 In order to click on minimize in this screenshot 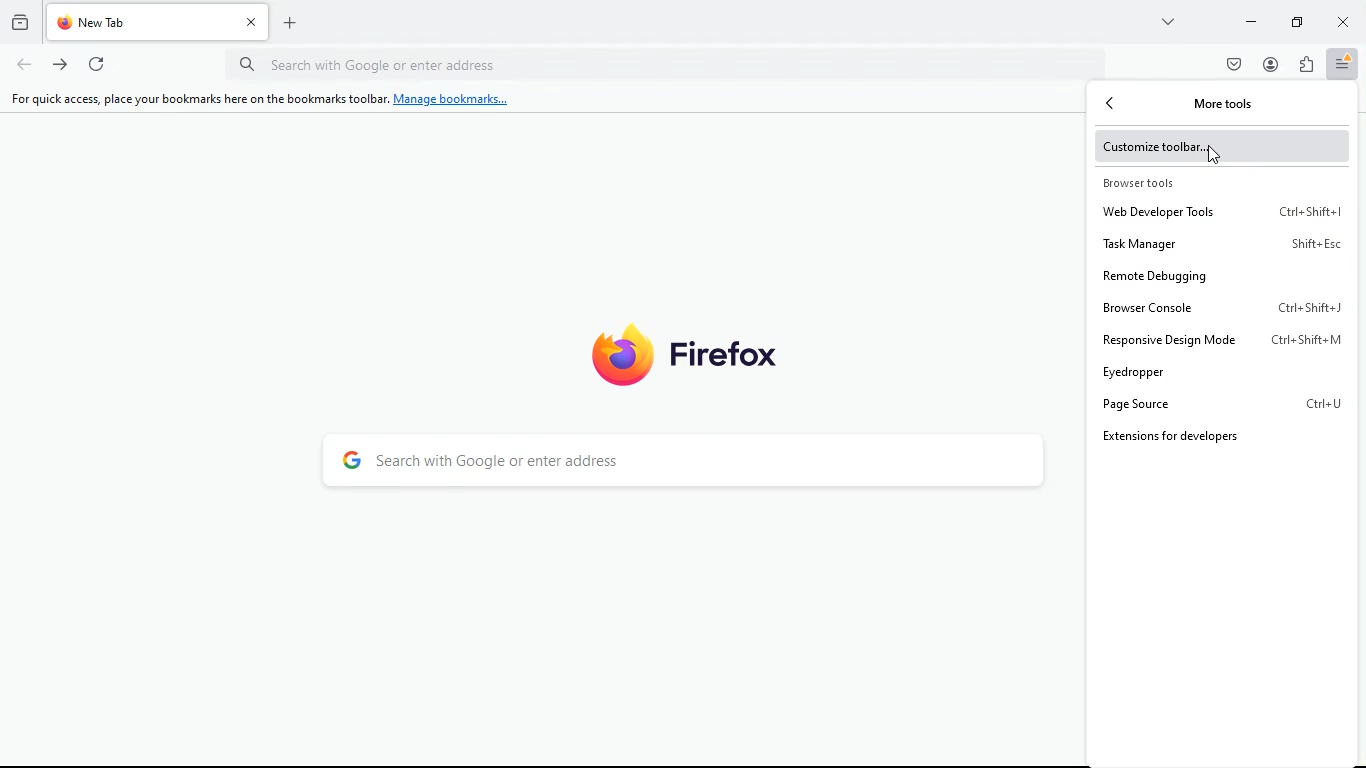, I will do `click(1251, 20)`.